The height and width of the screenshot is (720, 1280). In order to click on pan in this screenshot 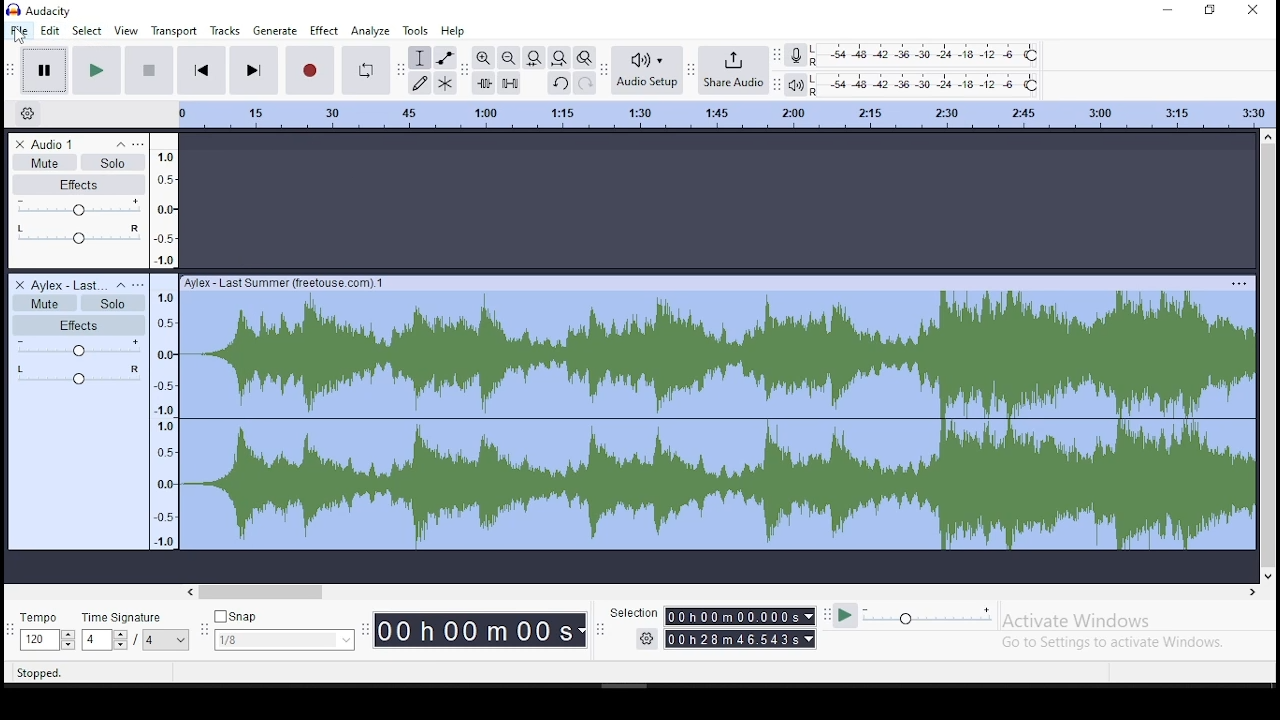, I will do `click(77, 376)`.